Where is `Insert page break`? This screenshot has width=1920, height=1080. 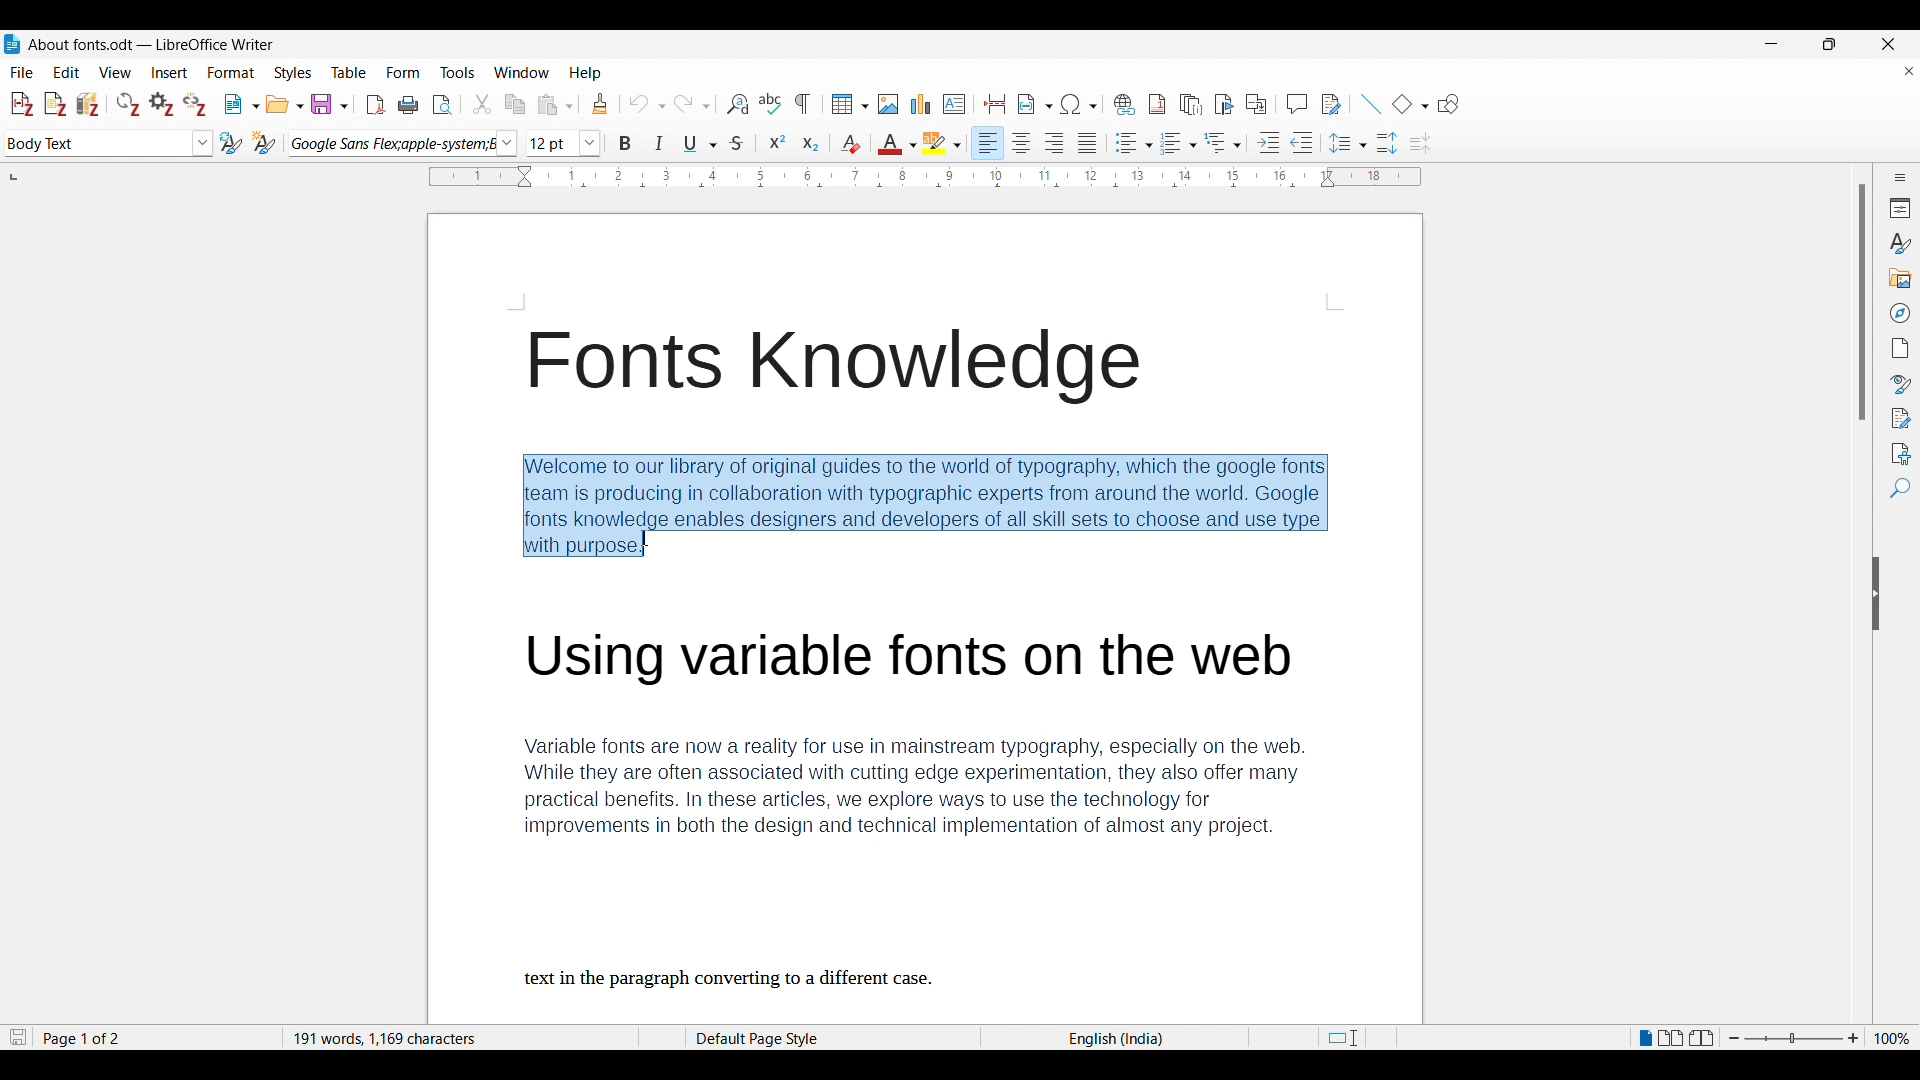 Insert page break is located at coordinates (996, 104).